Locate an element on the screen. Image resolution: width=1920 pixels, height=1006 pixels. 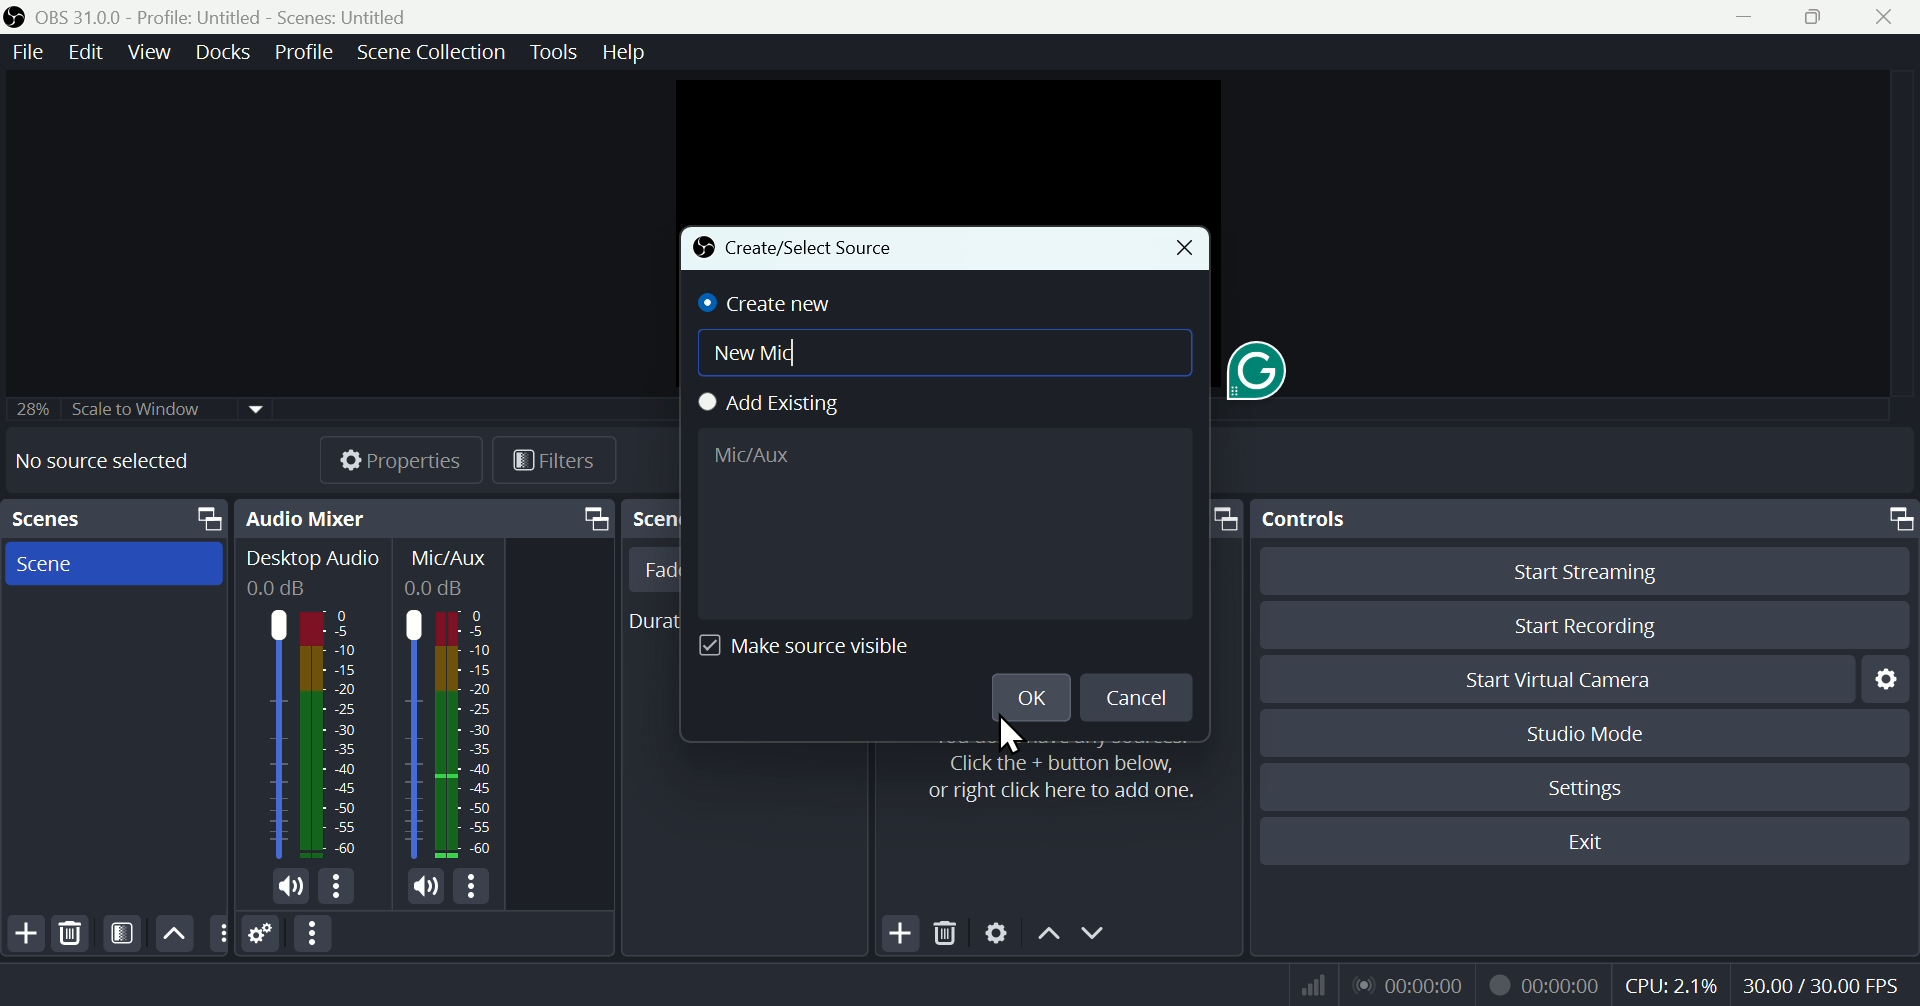
Filtres is located at coordinates (555, 464).